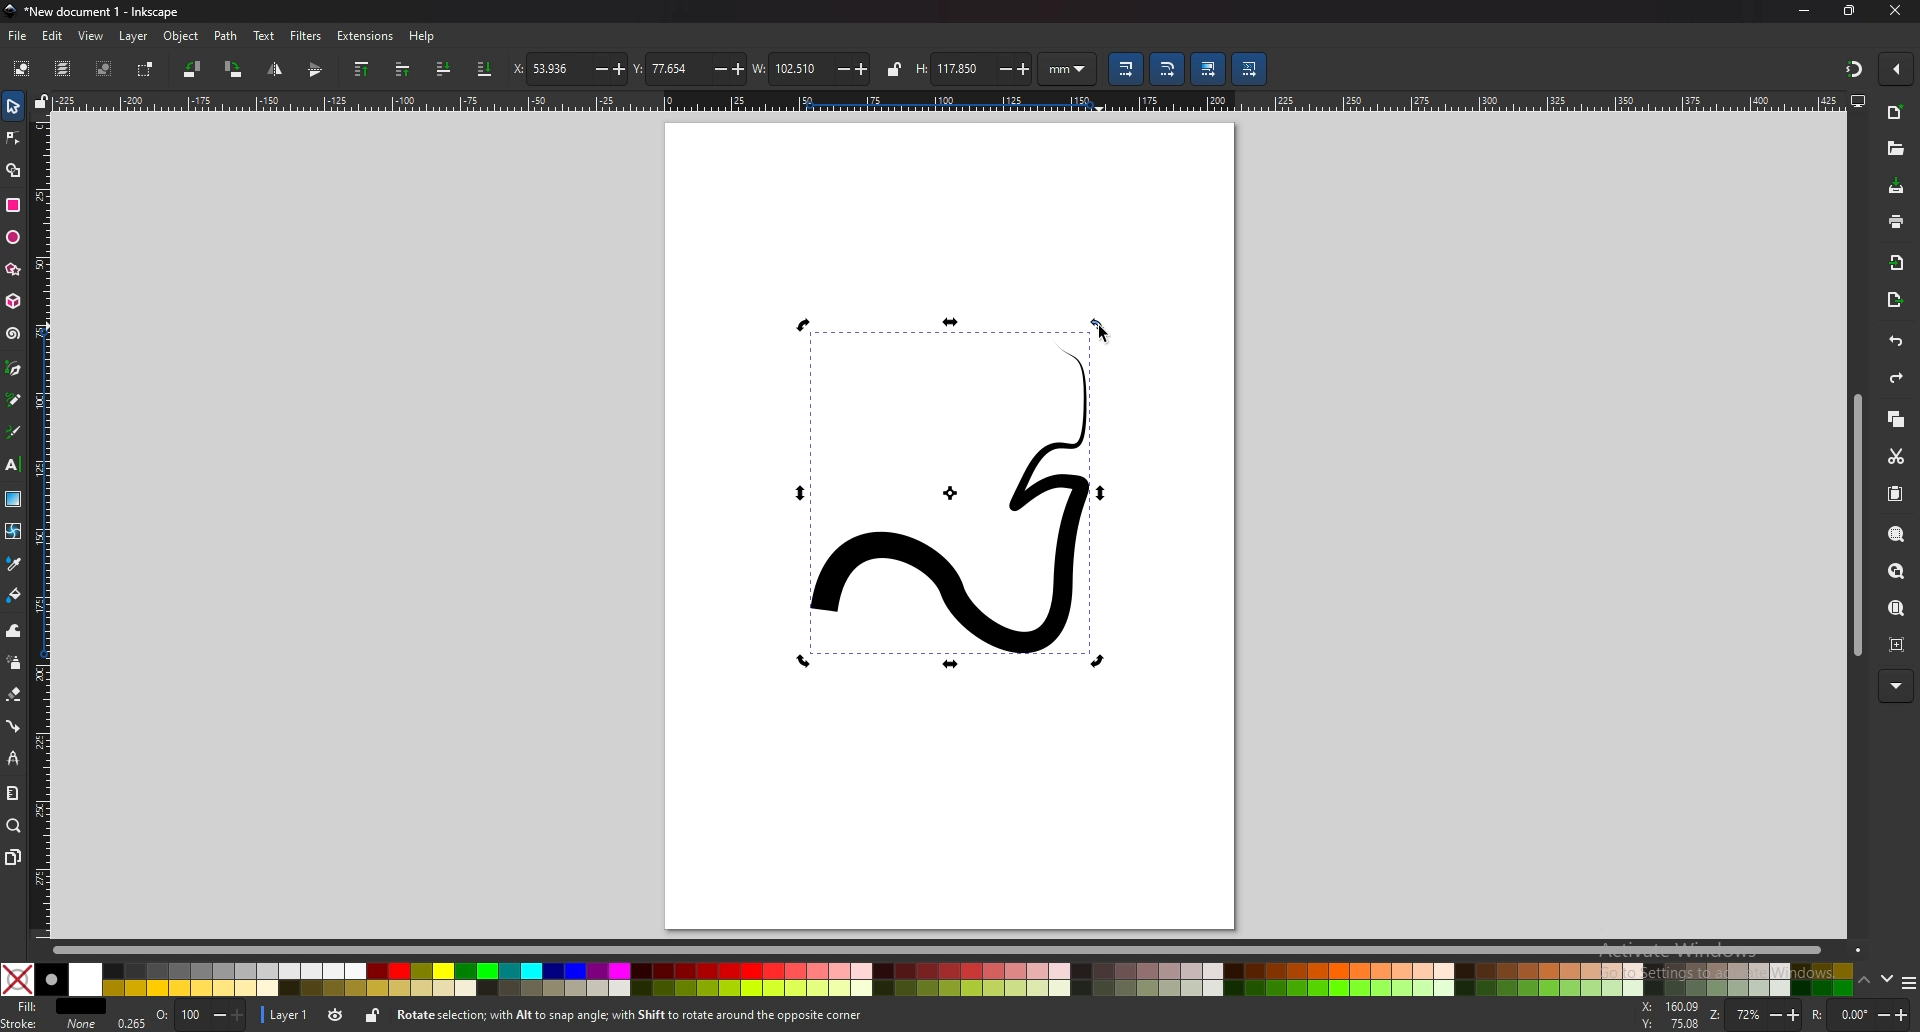 This screenshot has width=1920, height=1032. What do you see at coordinates (99, 11) in the screenshot?
I see `title` at bounding box center [99, 11].